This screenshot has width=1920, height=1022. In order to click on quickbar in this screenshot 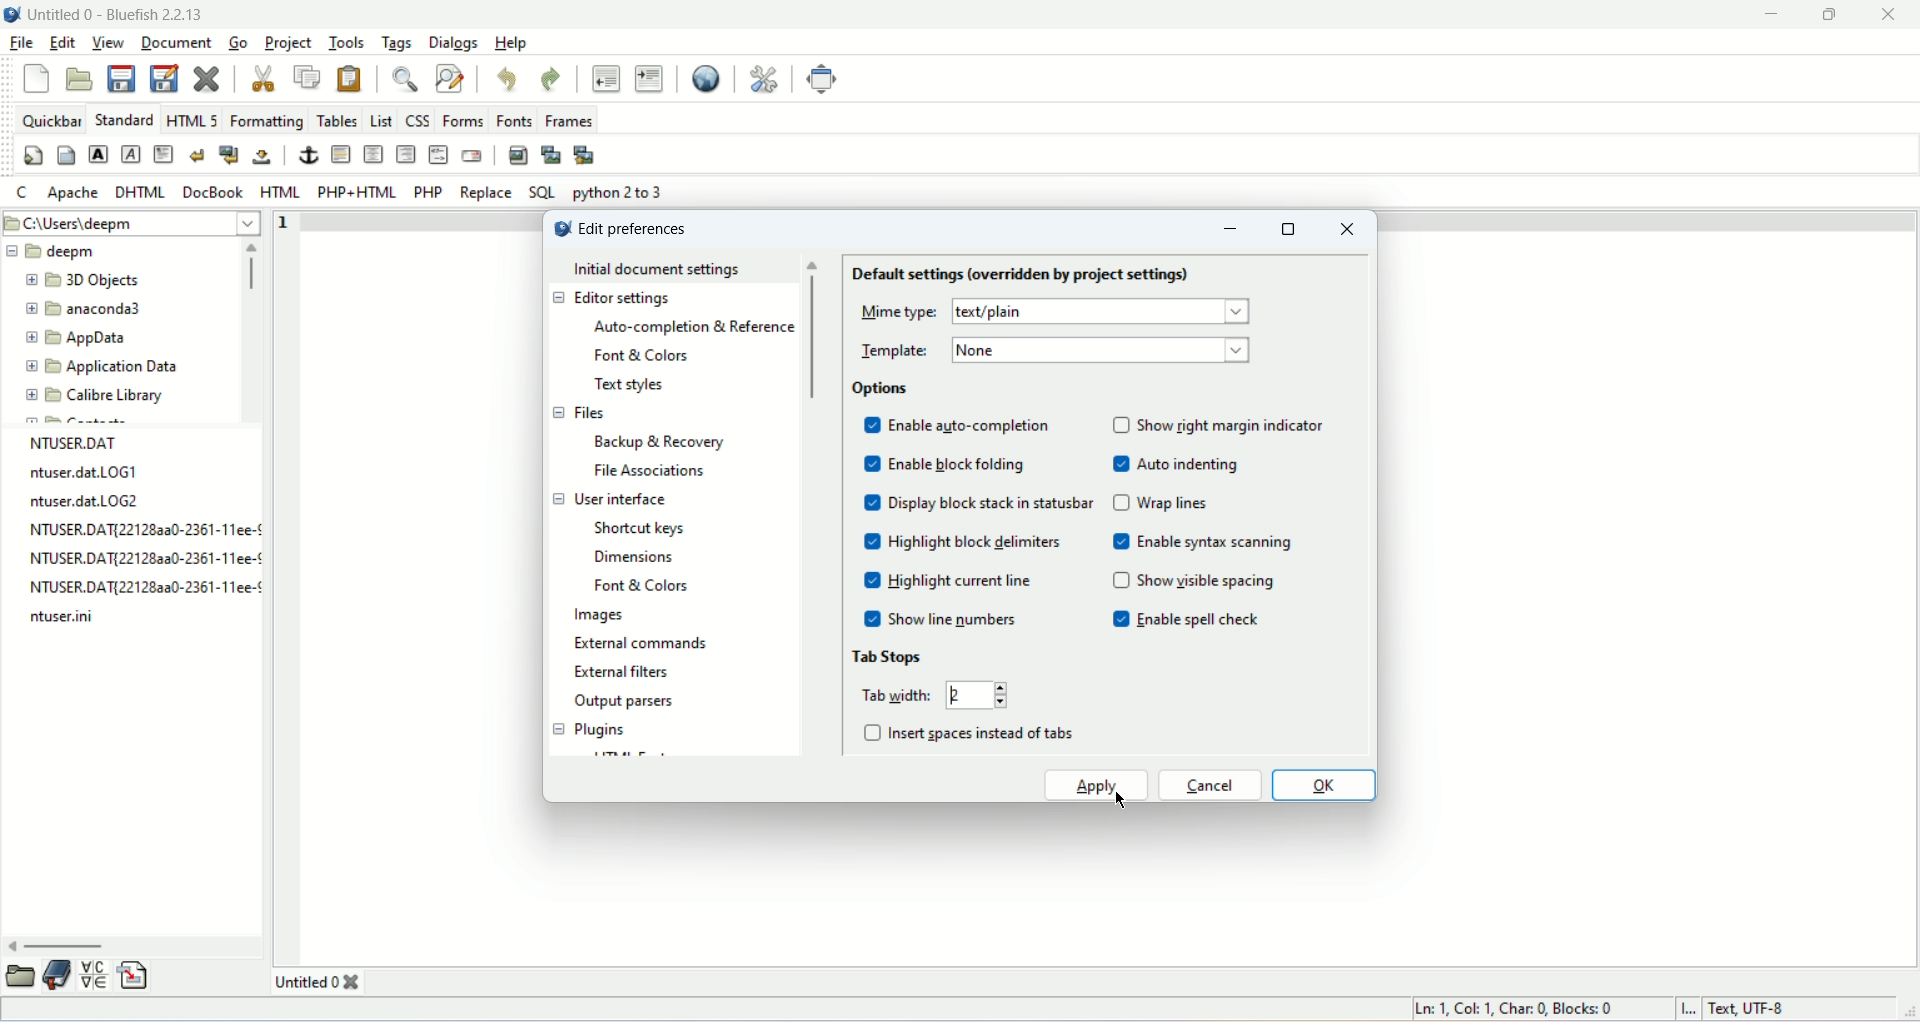, I will do `click(51, 118)`.